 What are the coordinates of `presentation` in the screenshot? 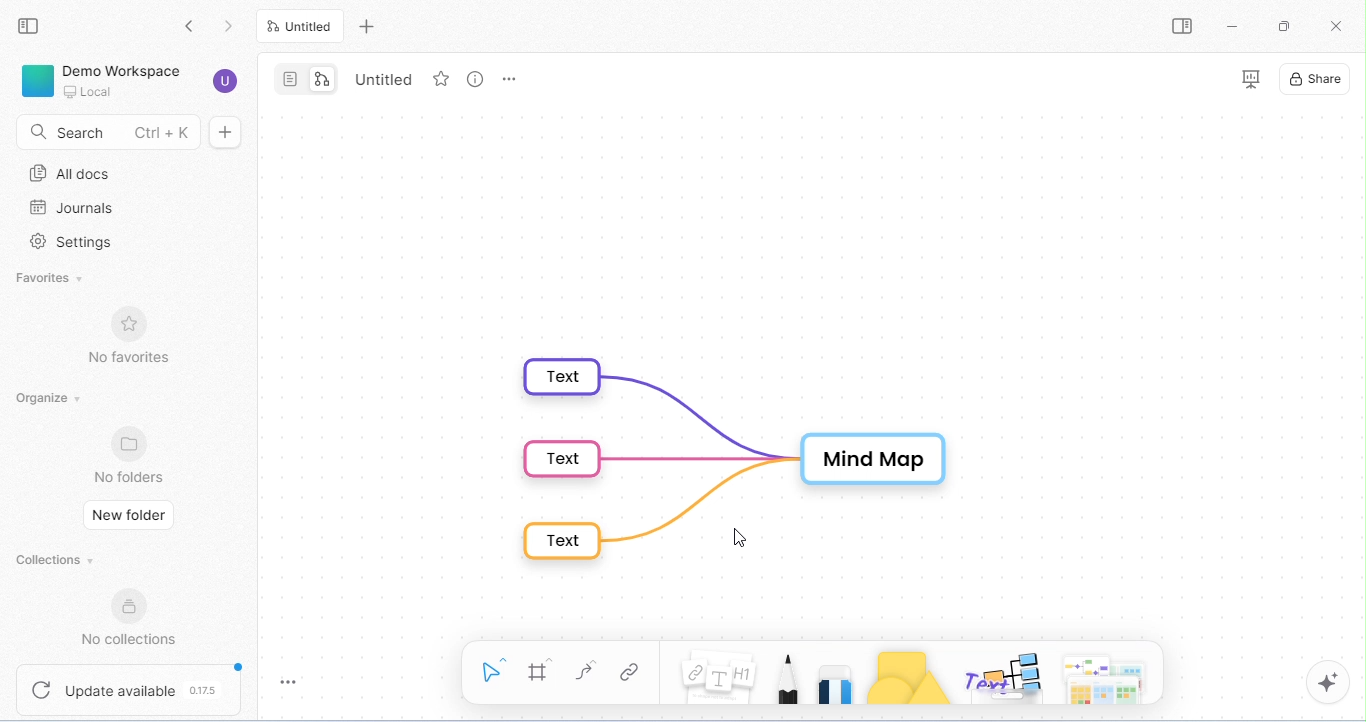 It's located at (1252, 80).